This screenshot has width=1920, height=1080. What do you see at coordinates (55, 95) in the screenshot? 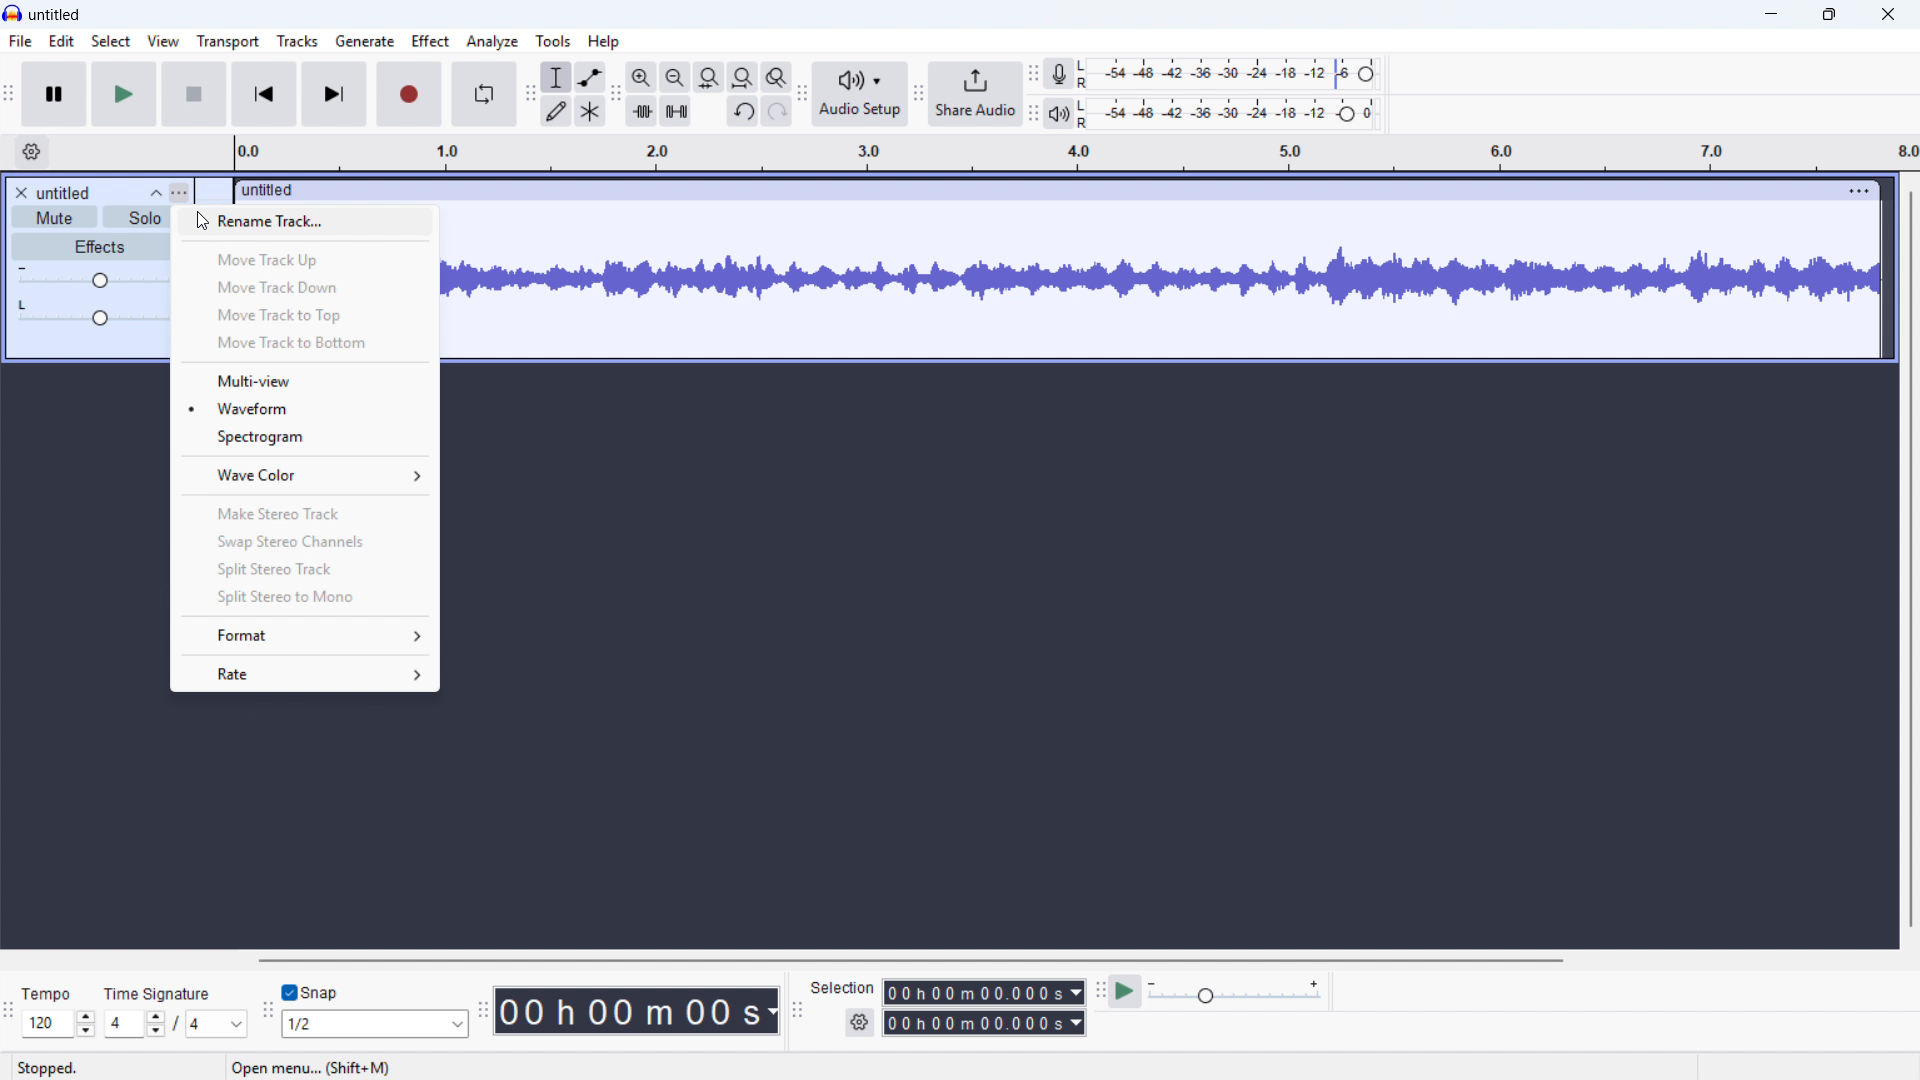
I see `Pause ` at bounding box center [55, 95].